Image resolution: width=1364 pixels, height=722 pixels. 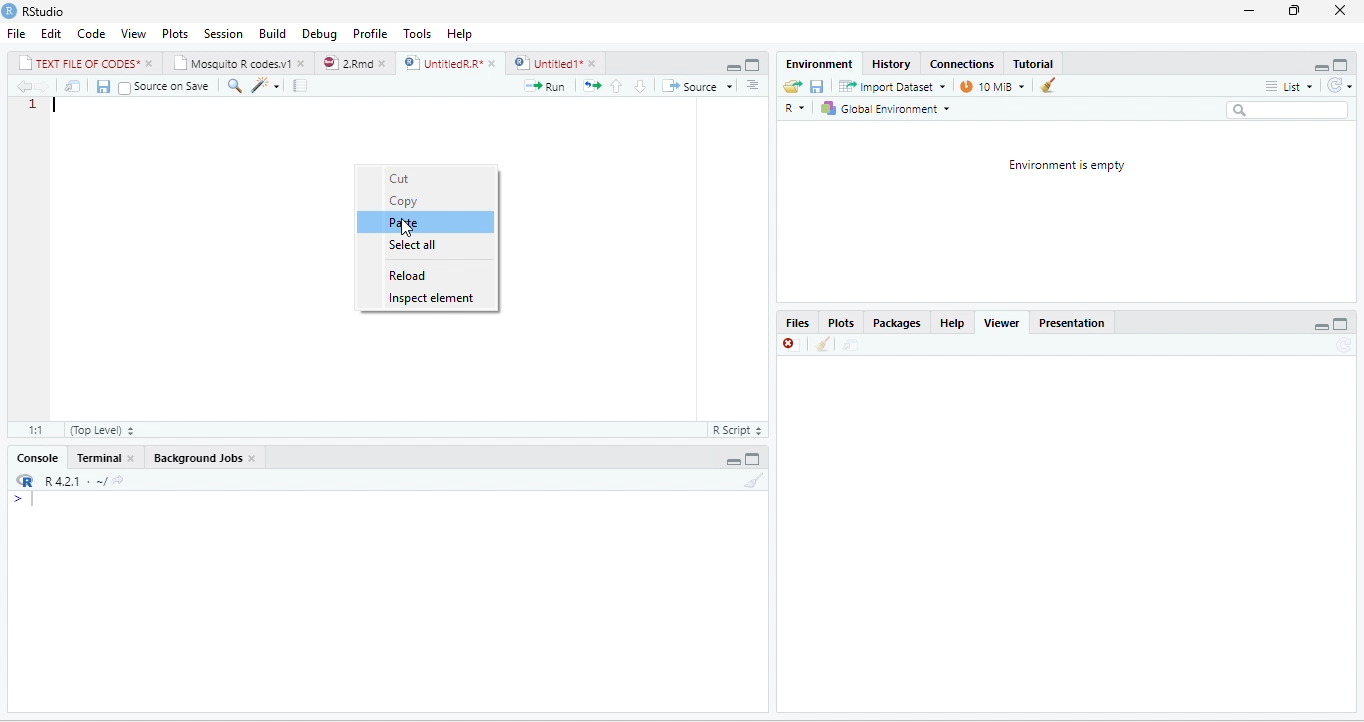 I want to click on help, so click(x=458, y=32).